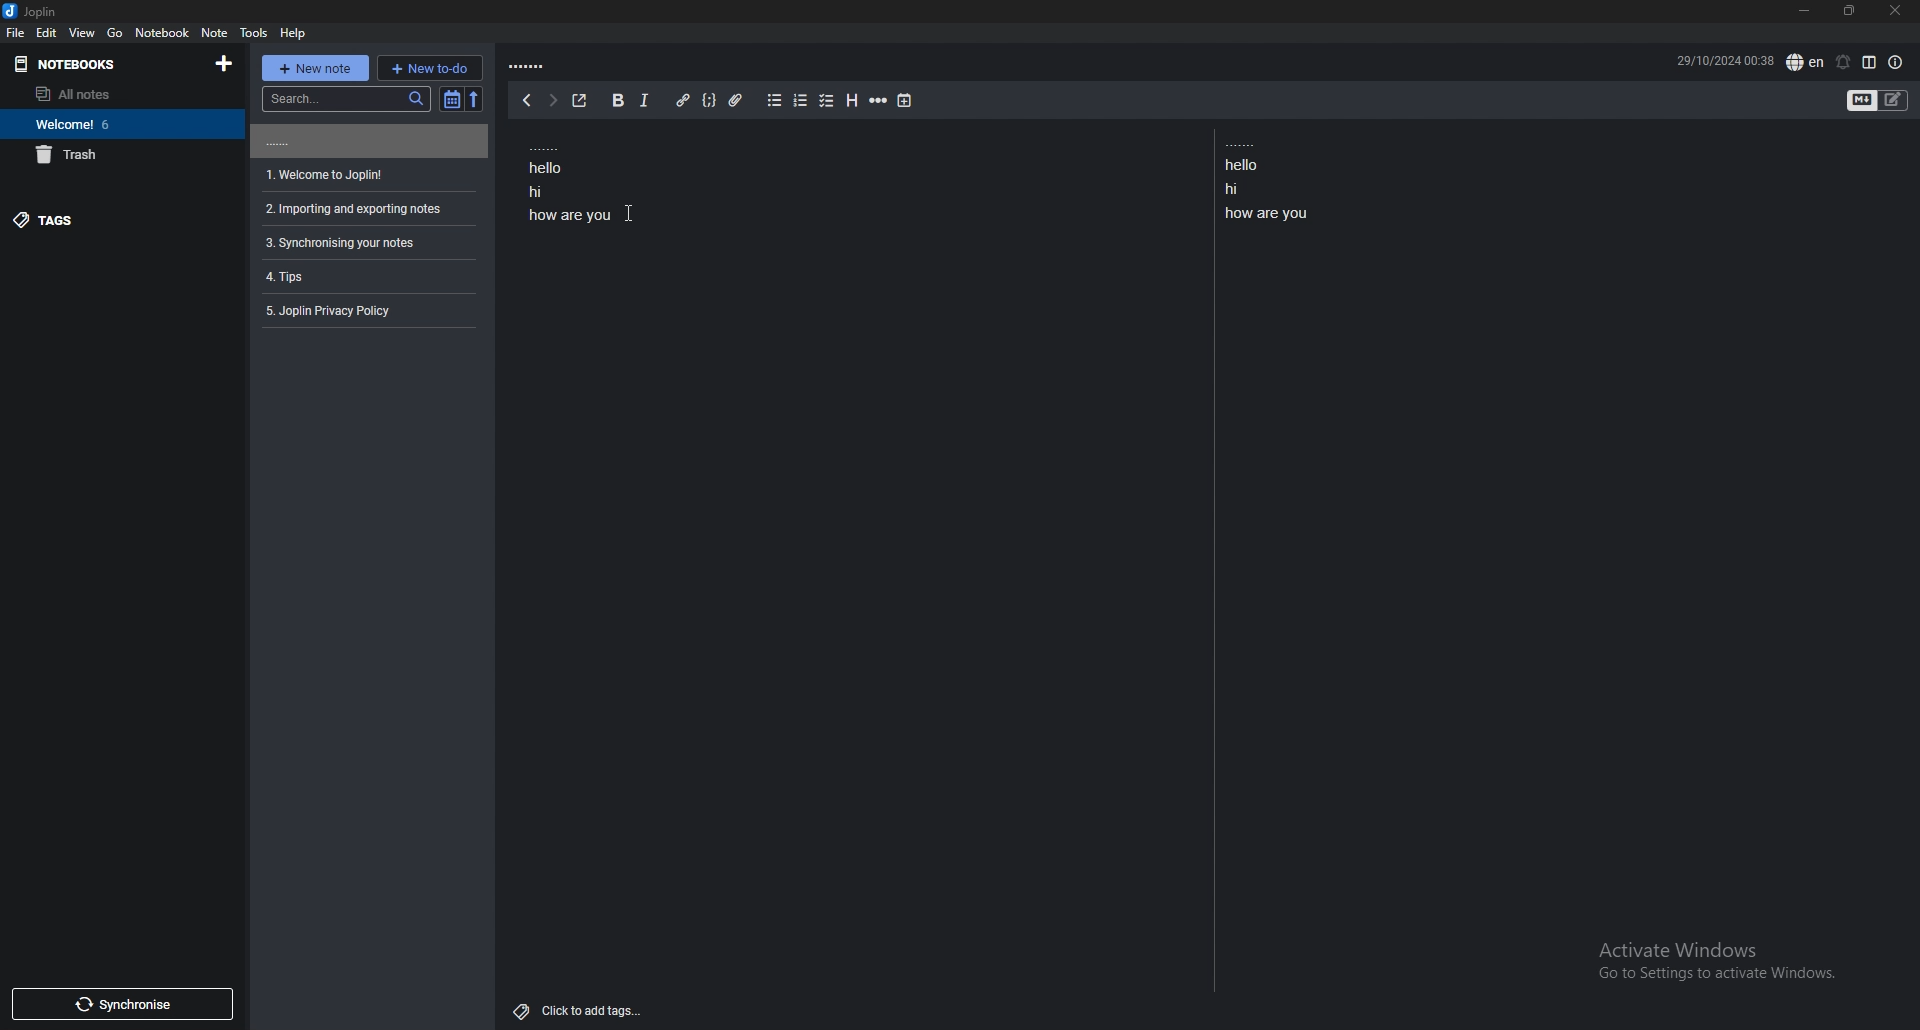 This screenshot has height=1030, width=1920. What do you see at coordinates (801, 101) in the screenshot?
I see `numbered list` at bounding box center [801, 101].